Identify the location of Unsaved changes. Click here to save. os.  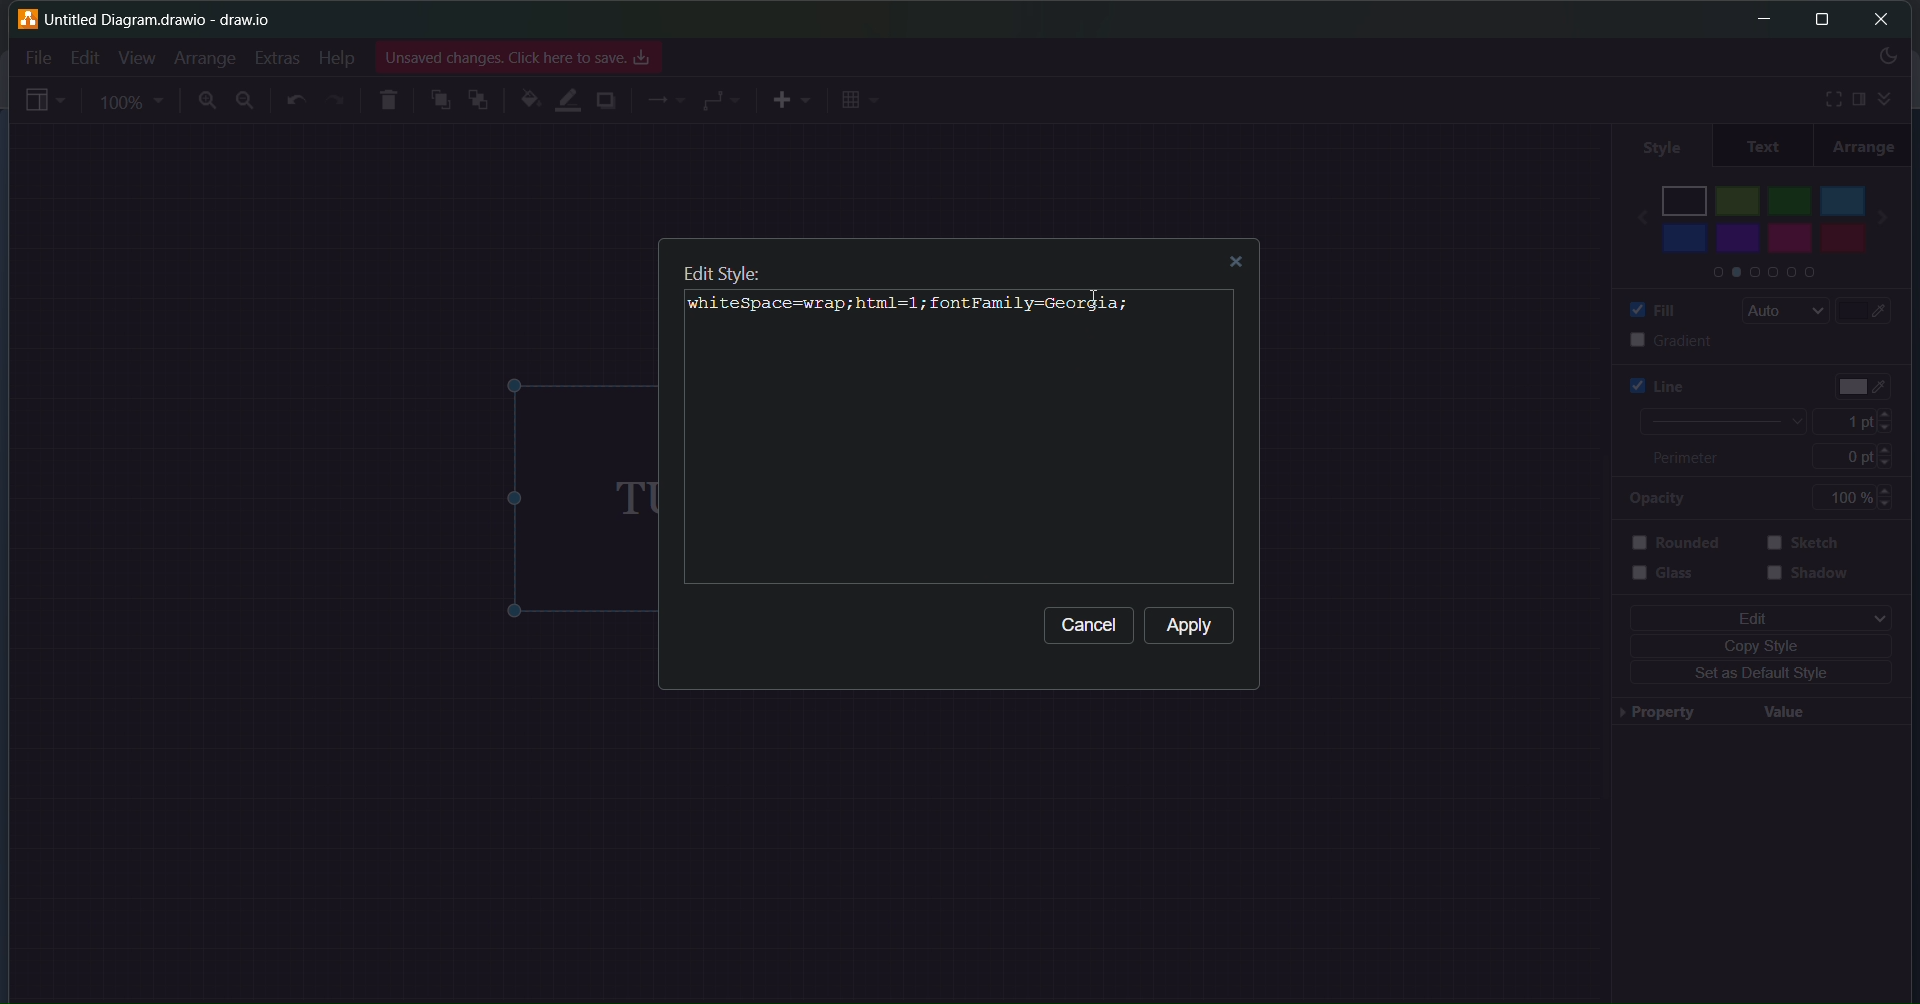
(519, 58).